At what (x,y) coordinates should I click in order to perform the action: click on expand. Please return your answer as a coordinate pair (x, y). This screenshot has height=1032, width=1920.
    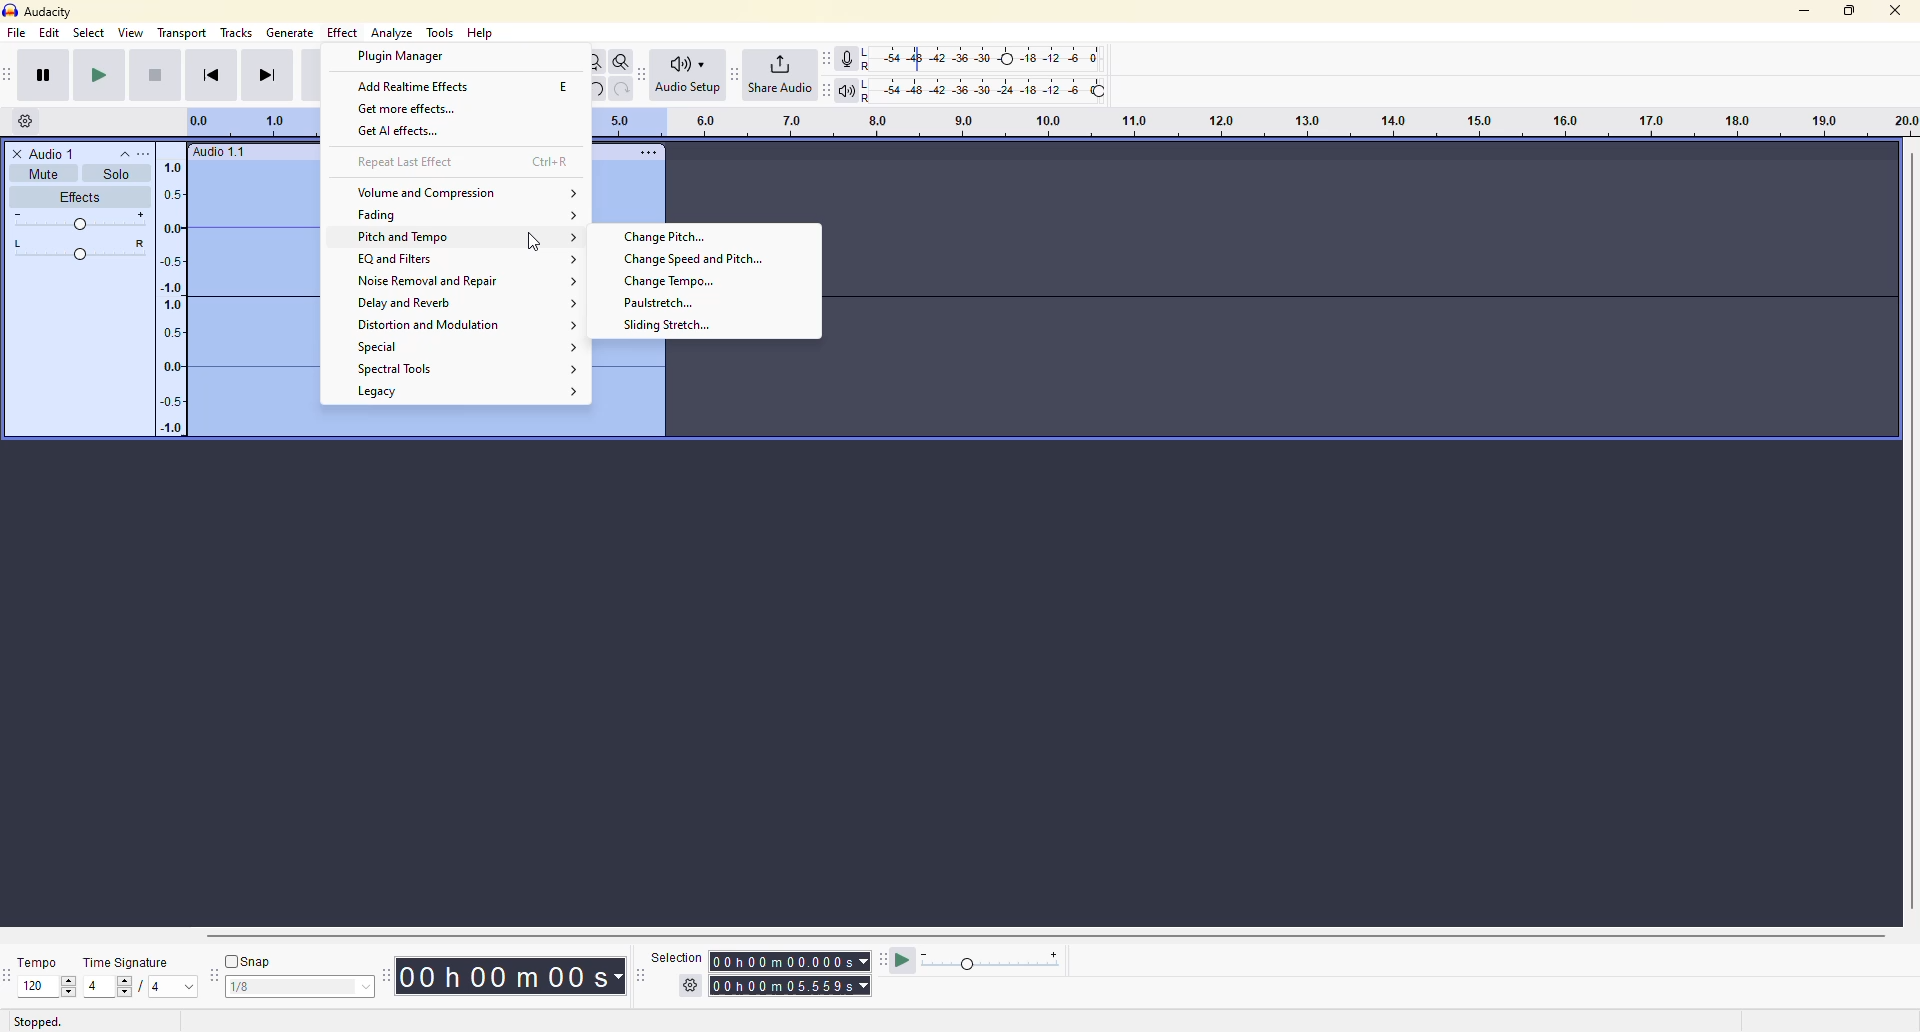
    Looking at the image, I should click on (572, 348).